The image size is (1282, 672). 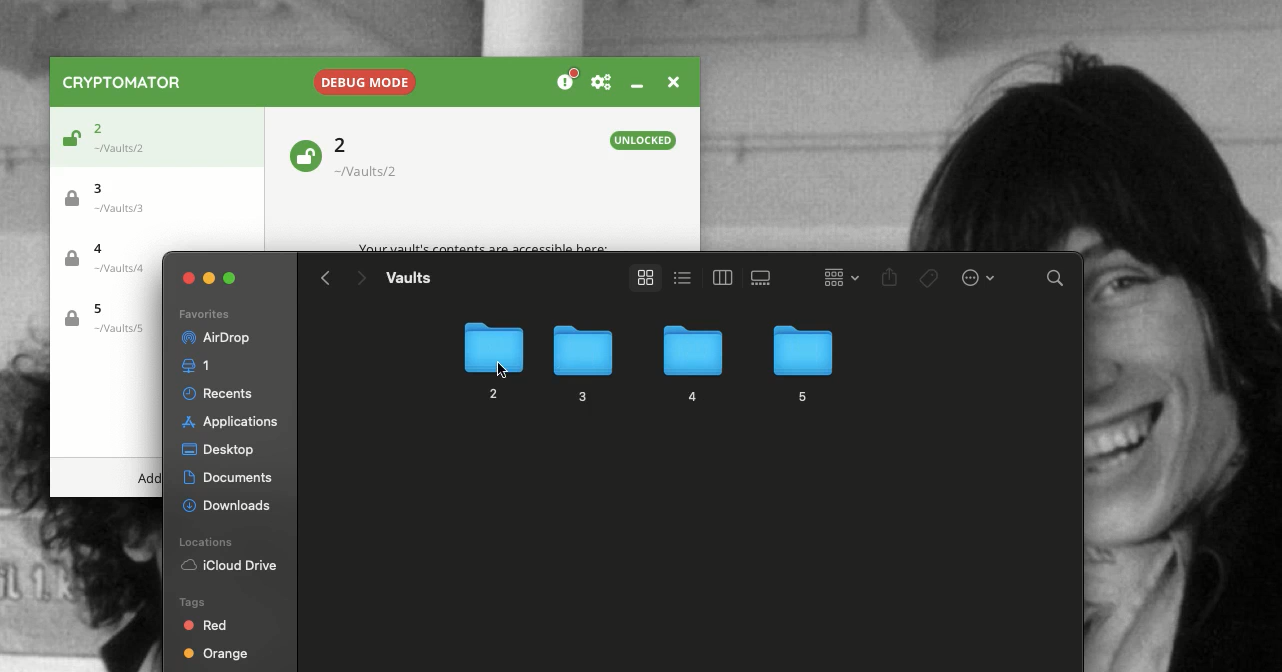 What do you see at coordinates (126, 134) in the screenshot?
I see `Vault 2` at bounding box center [126, 134].